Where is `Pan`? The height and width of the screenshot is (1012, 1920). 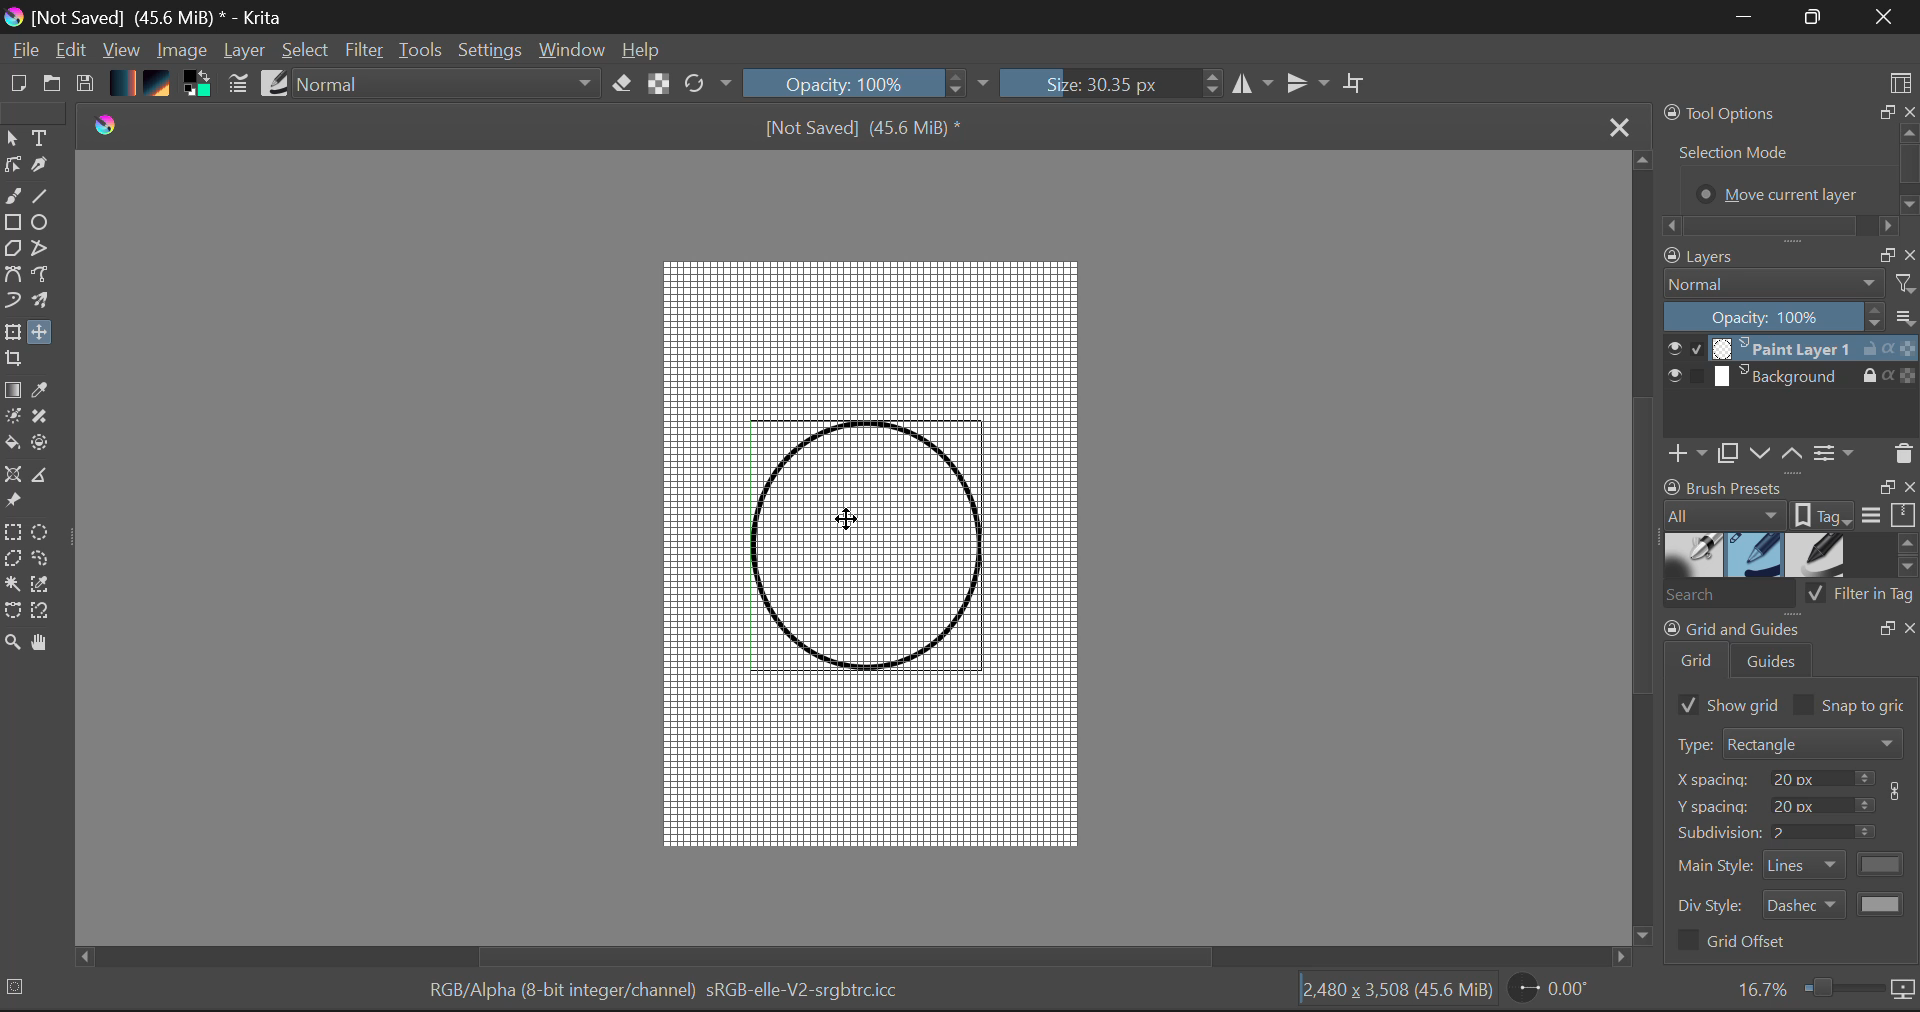 Pan is located at coordinates (44, 643).